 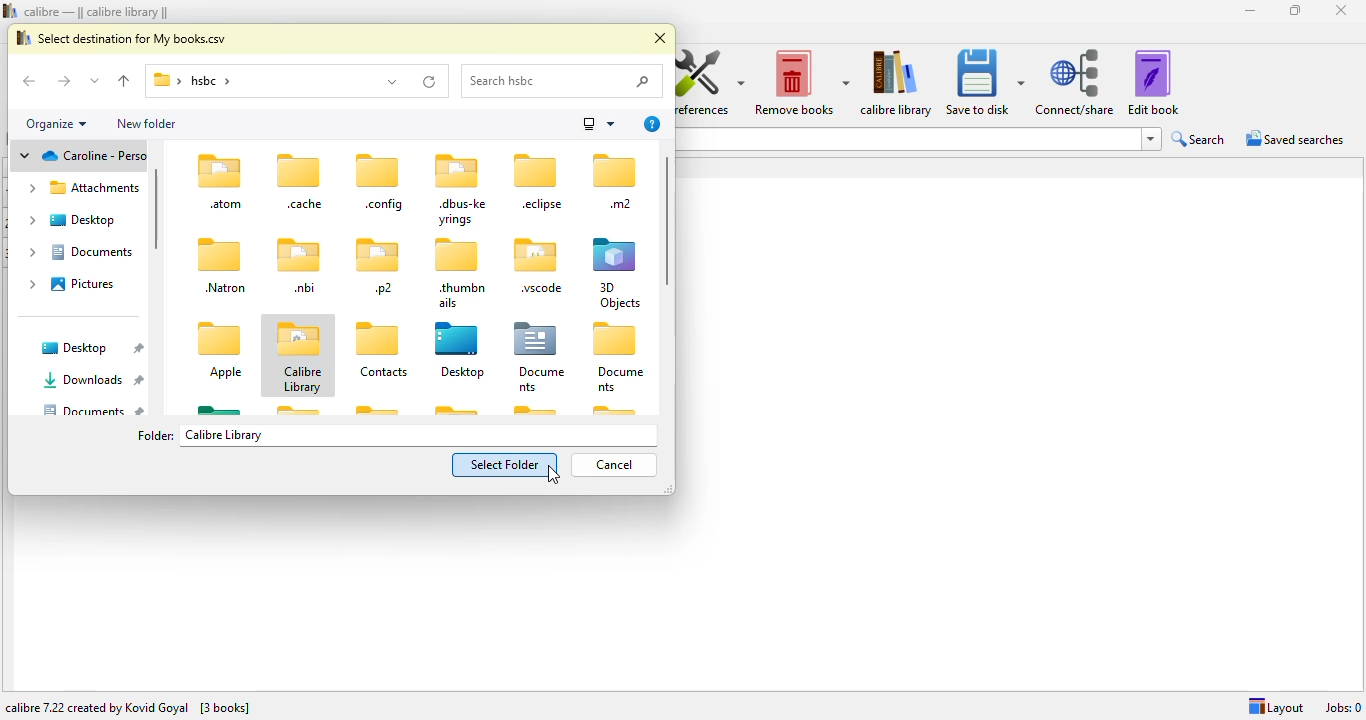 I want to click on Layout, so click(x=1272, y=704).